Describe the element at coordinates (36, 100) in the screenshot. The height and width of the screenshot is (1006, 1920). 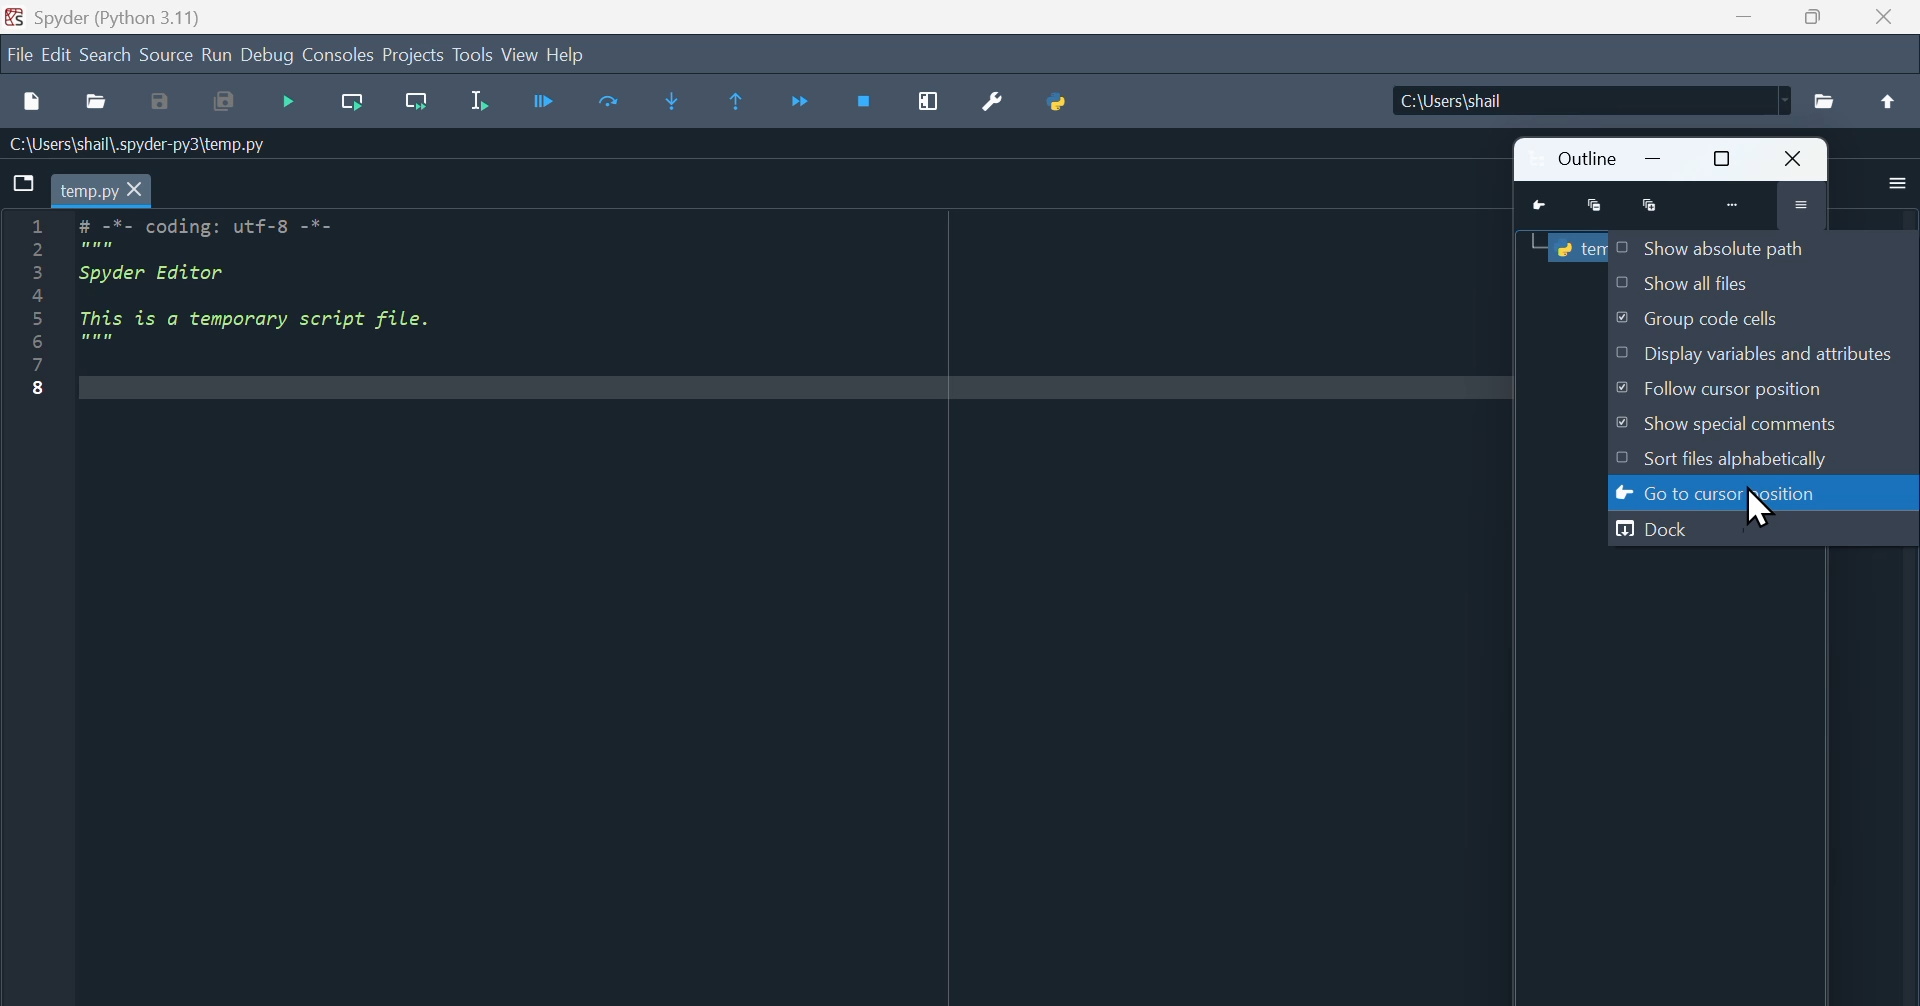
I see `New file` at that location.